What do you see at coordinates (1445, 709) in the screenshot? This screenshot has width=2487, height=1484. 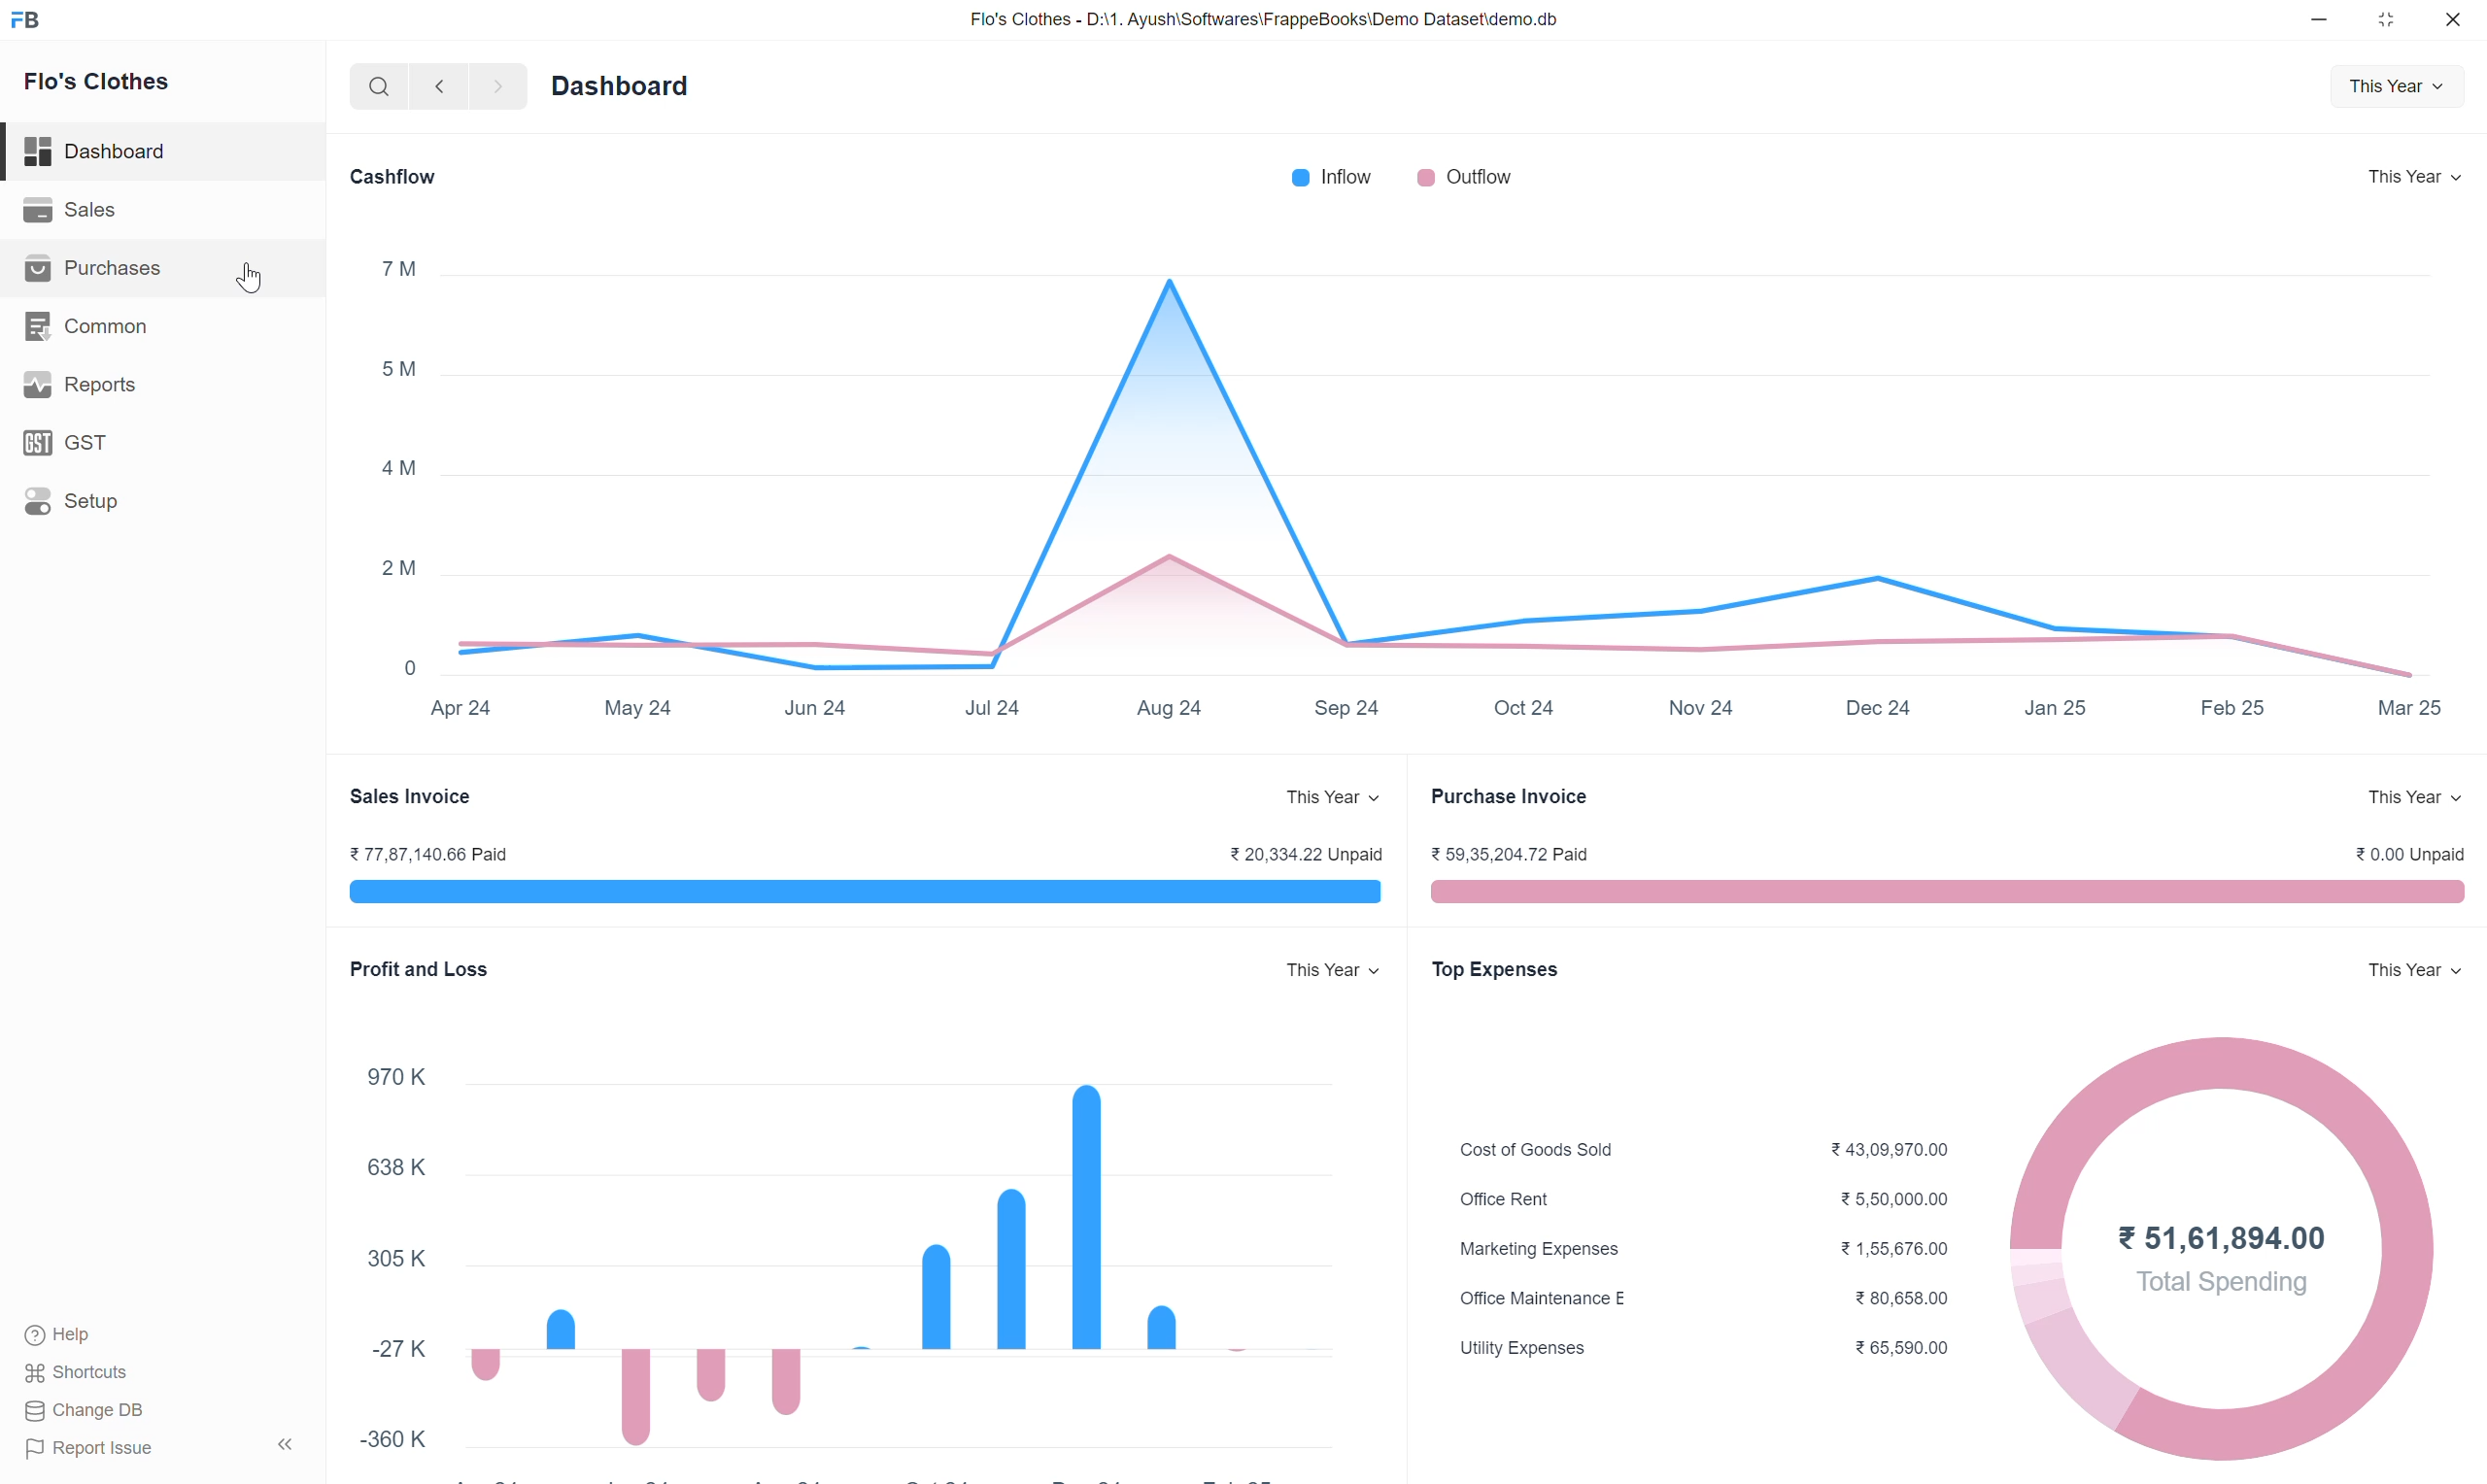 I see `Apr 24 May 24 Jun 24 Jul 24 Aug 24 Sep 24 Oct 24 Nov 24 Dec 24 Jan 25 Feb 25 Mar 25` at bounding box center [1445, 709].